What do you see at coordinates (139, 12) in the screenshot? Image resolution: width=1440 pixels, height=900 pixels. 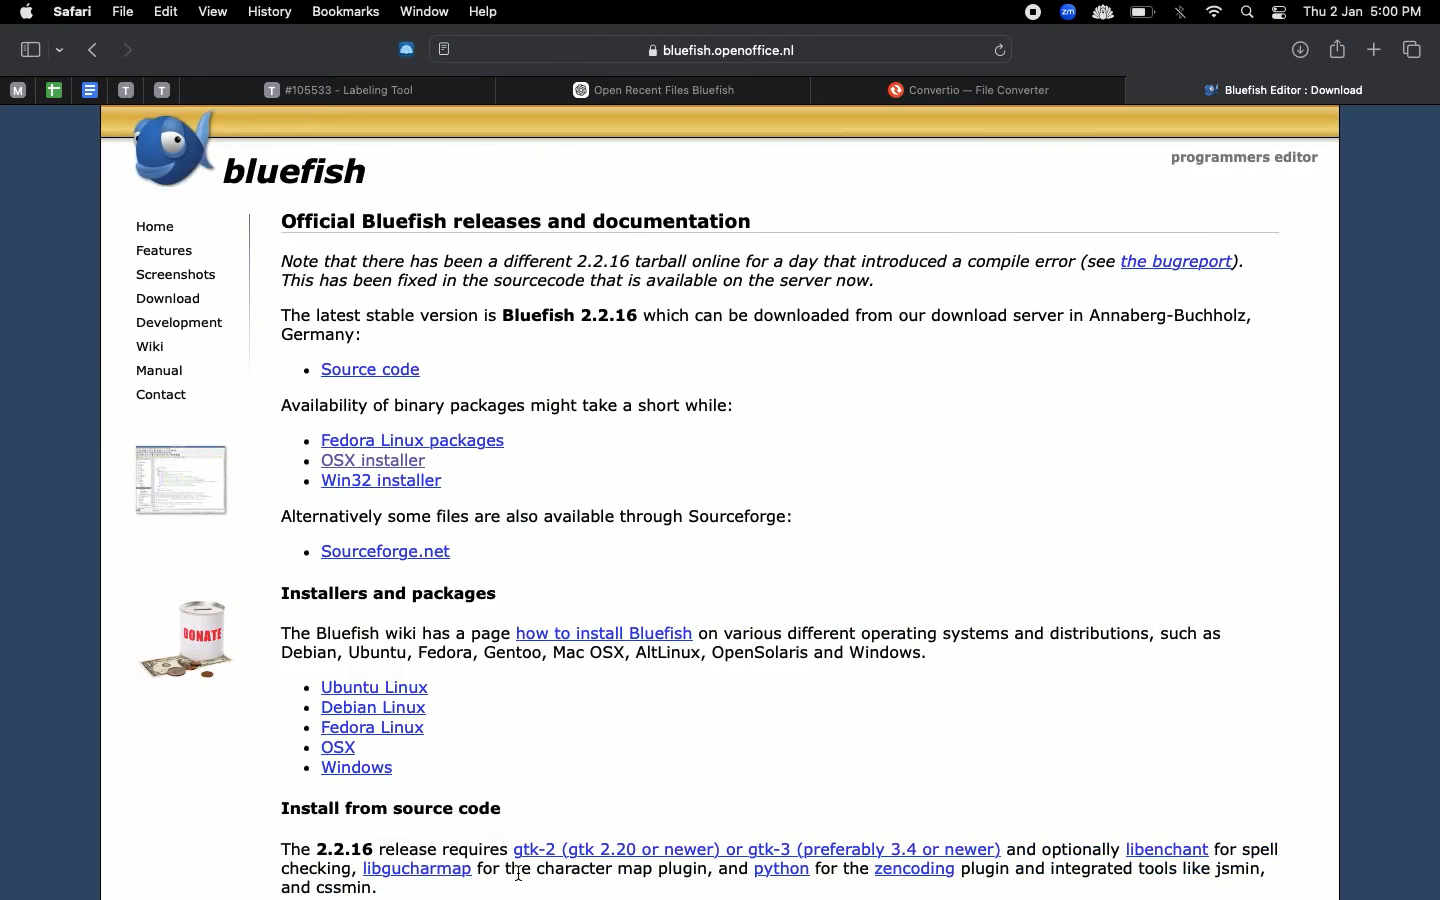 I see `file` at bounding box center [139, 12].